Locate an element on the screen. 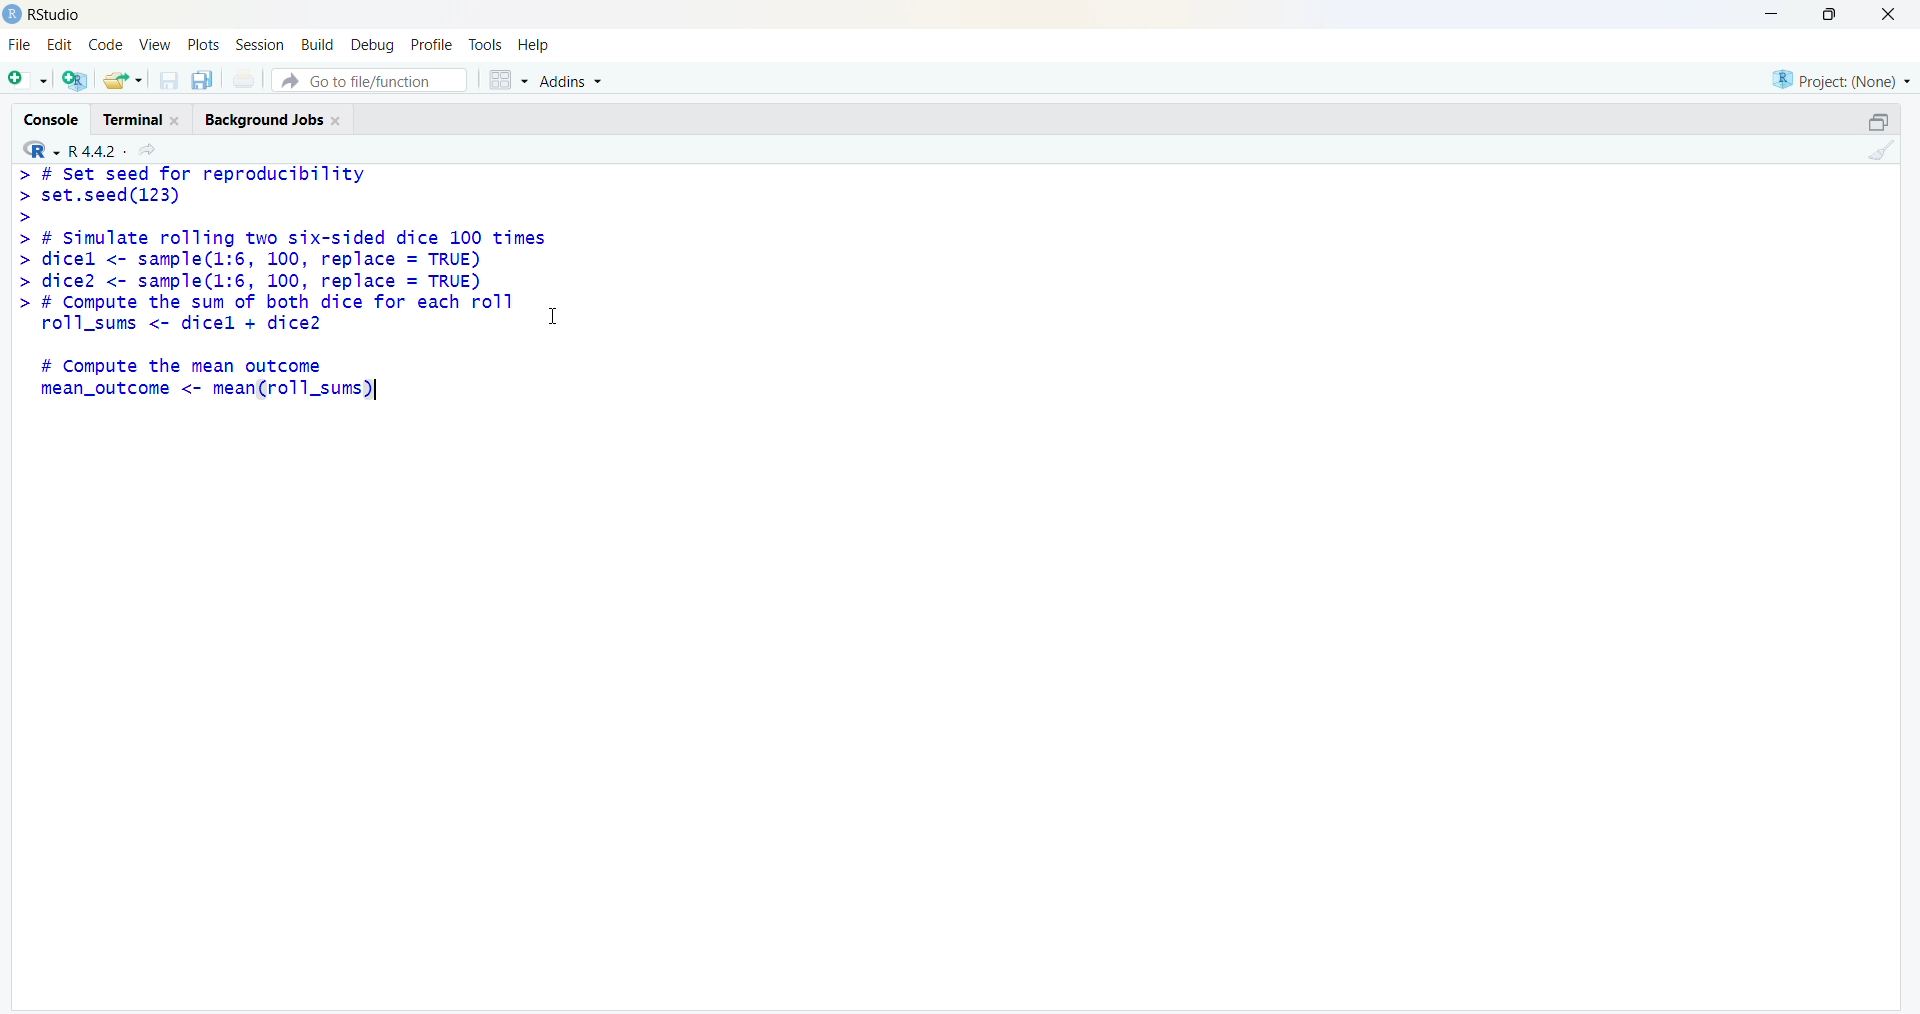 This screenshot has height=1014, width=1920. close is located at coordinates (338, 121).